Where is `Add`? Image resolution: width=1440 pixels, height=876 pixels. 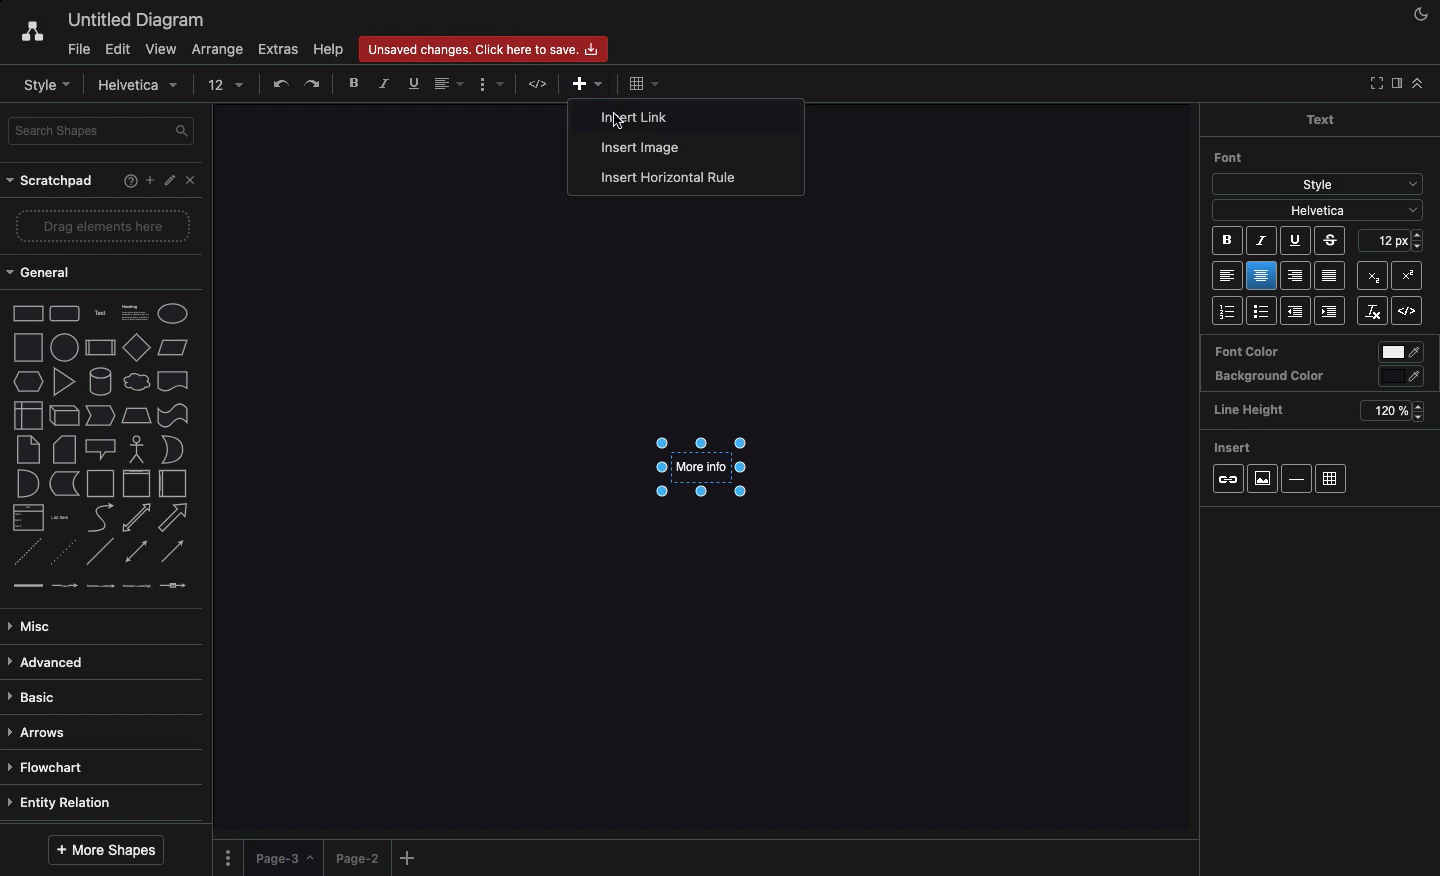
Add is located at coordinates (411, 857).